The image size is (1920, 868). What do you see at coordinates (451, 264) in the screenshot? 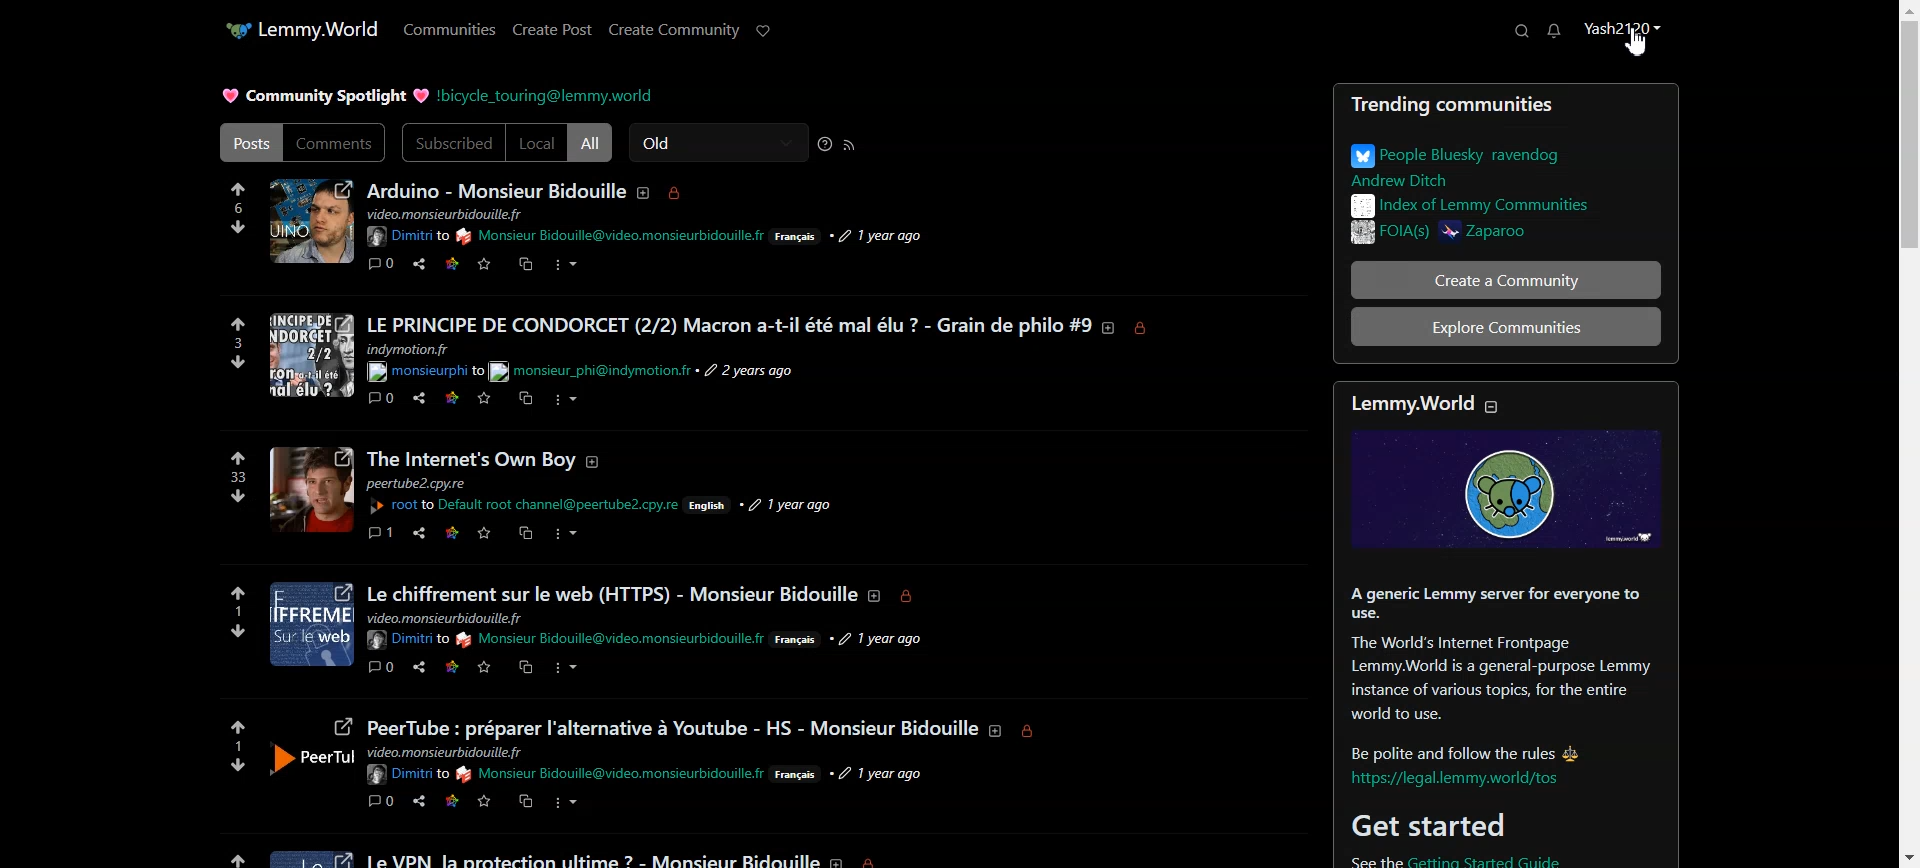
I see `Link` at bounding box center [451, 264].